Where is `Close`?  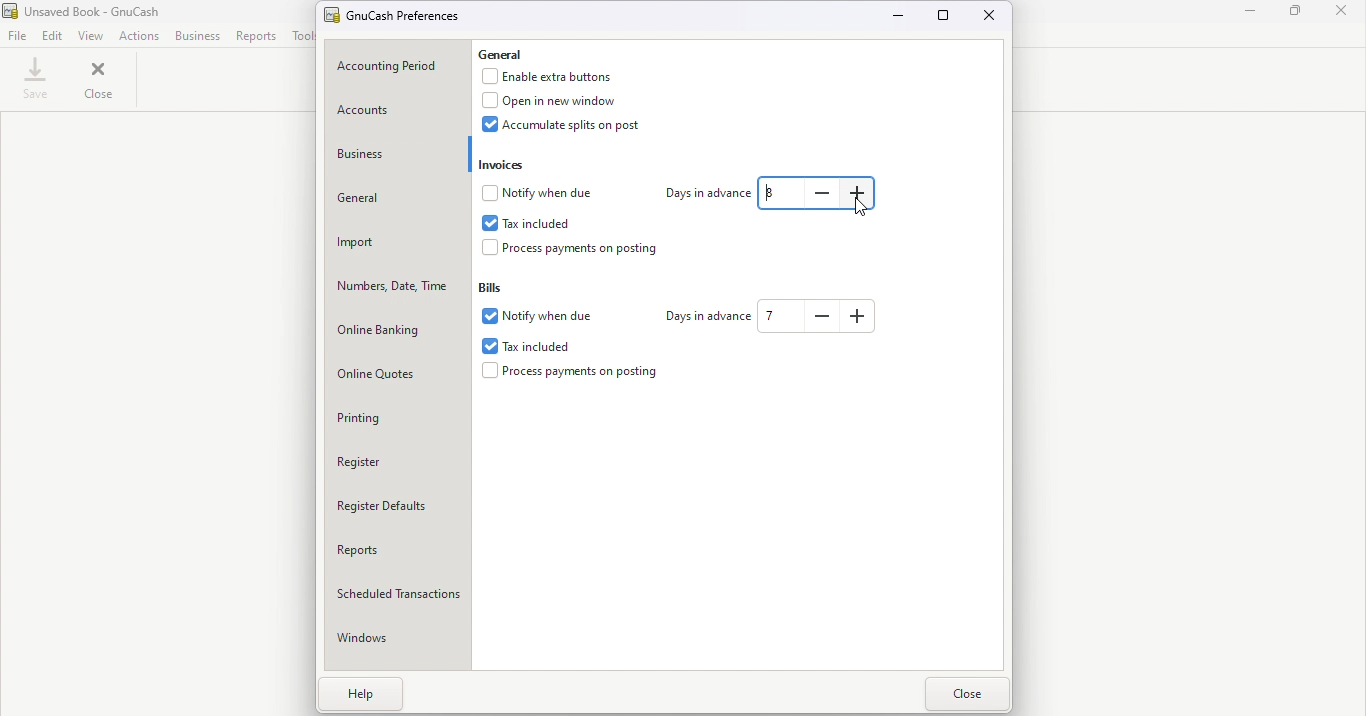 Close is located at coordinates (991, 17).